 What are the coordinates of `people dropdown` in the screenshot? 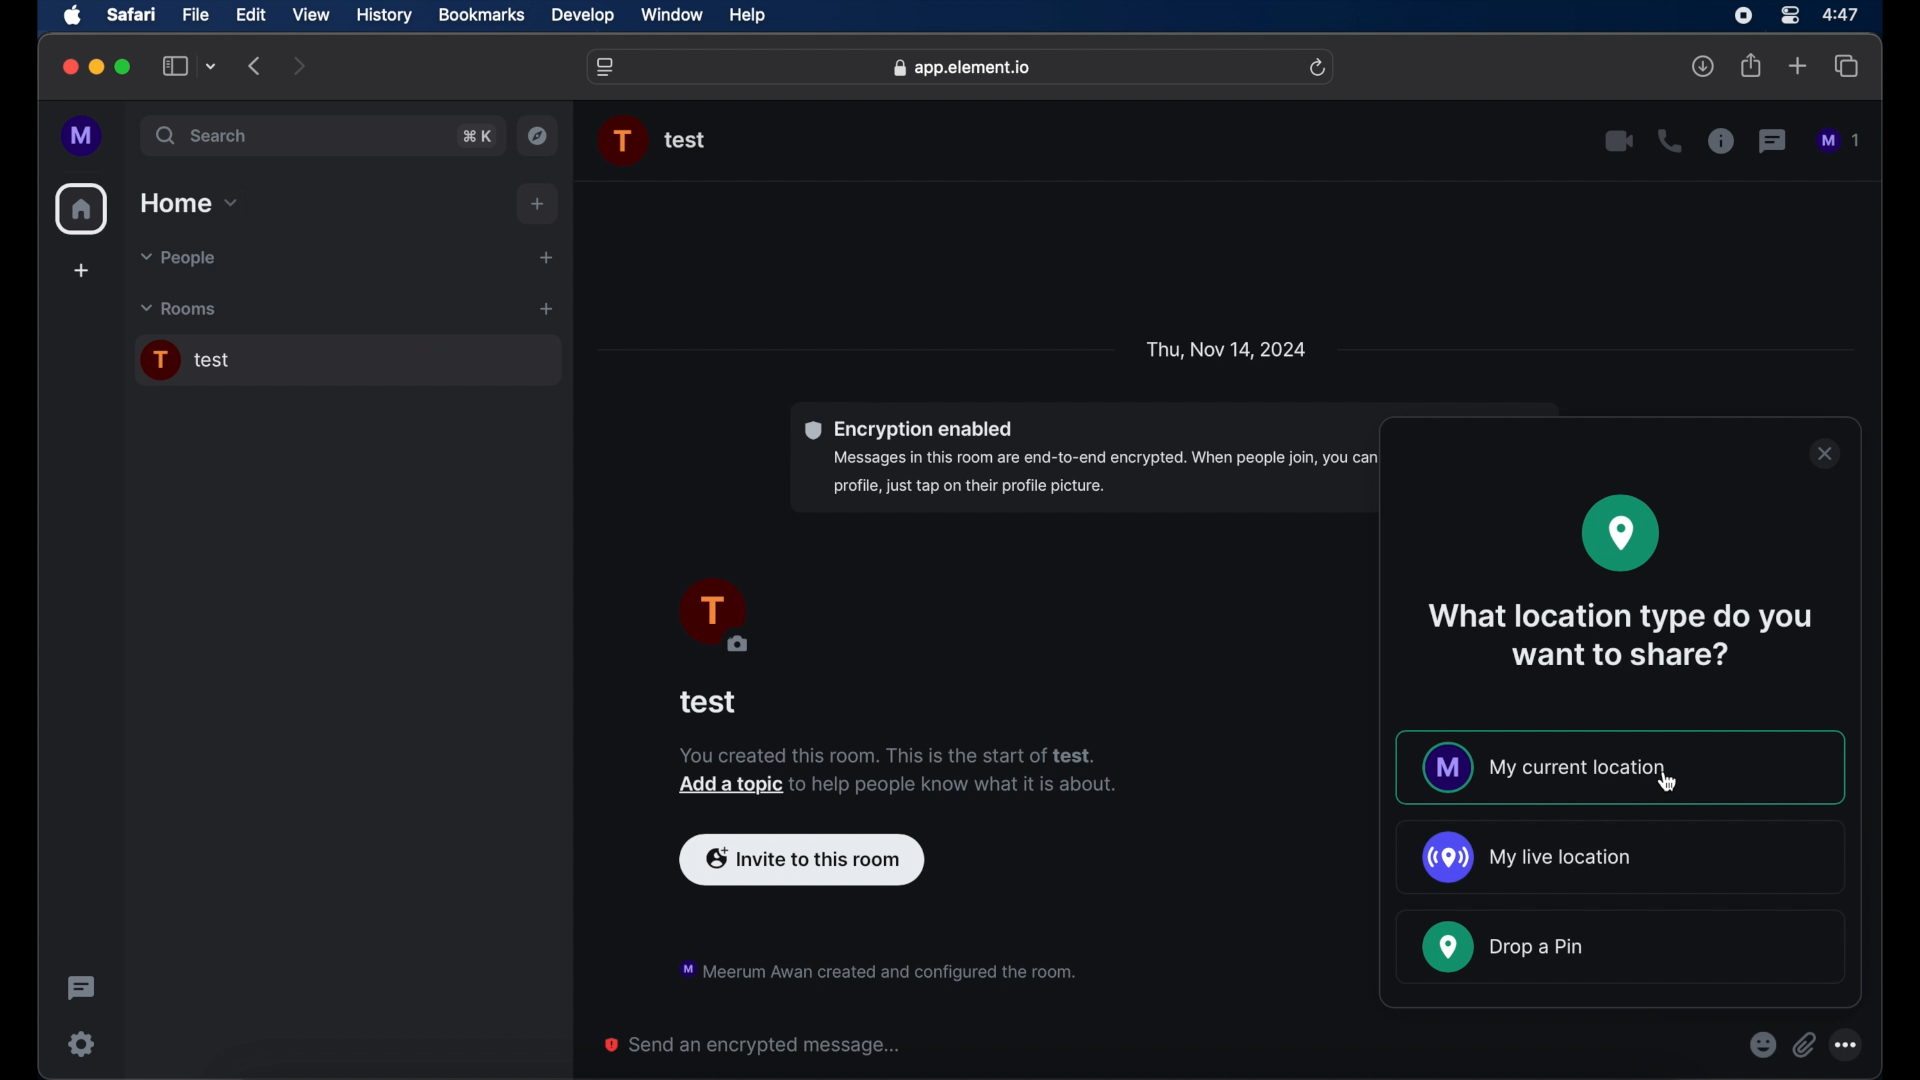 It's located at (176, 259).